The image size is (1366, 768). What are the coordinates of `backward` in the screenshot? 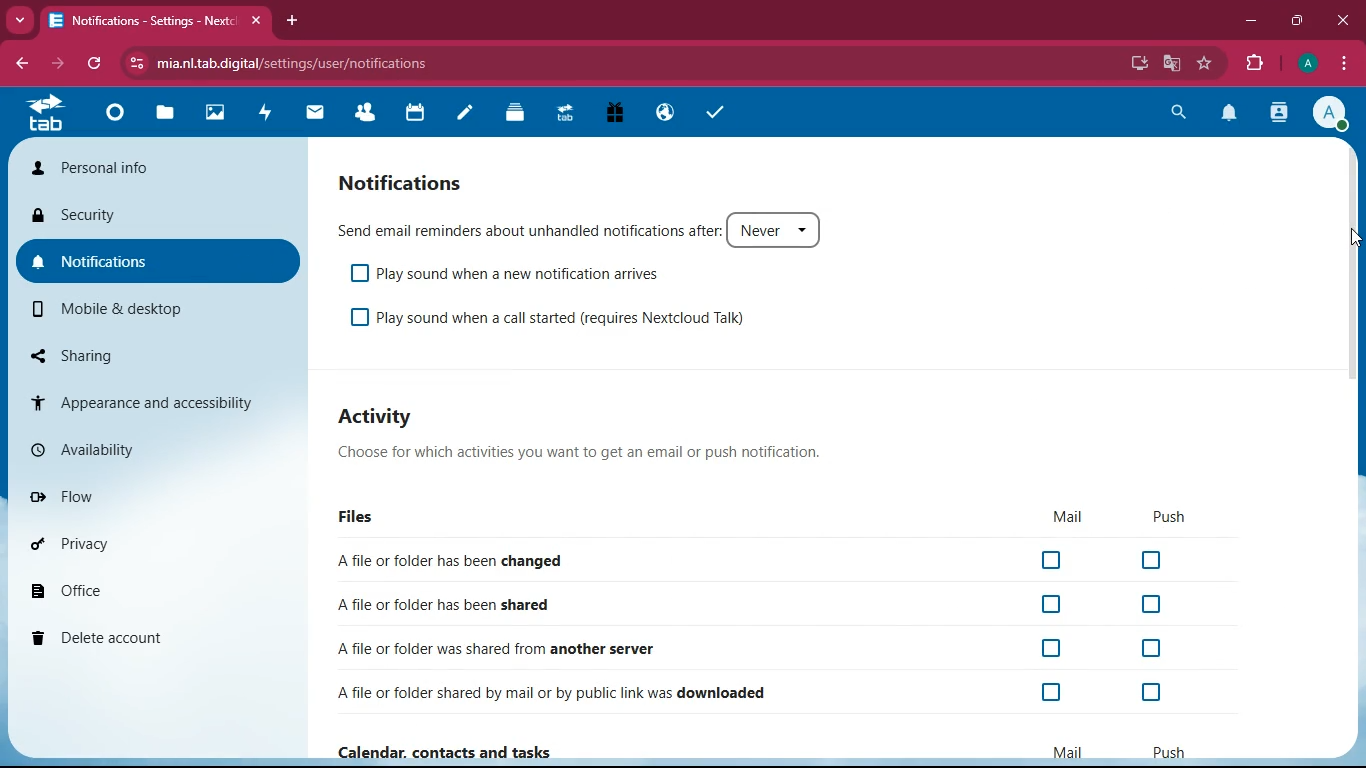 It's located at (19, 61).